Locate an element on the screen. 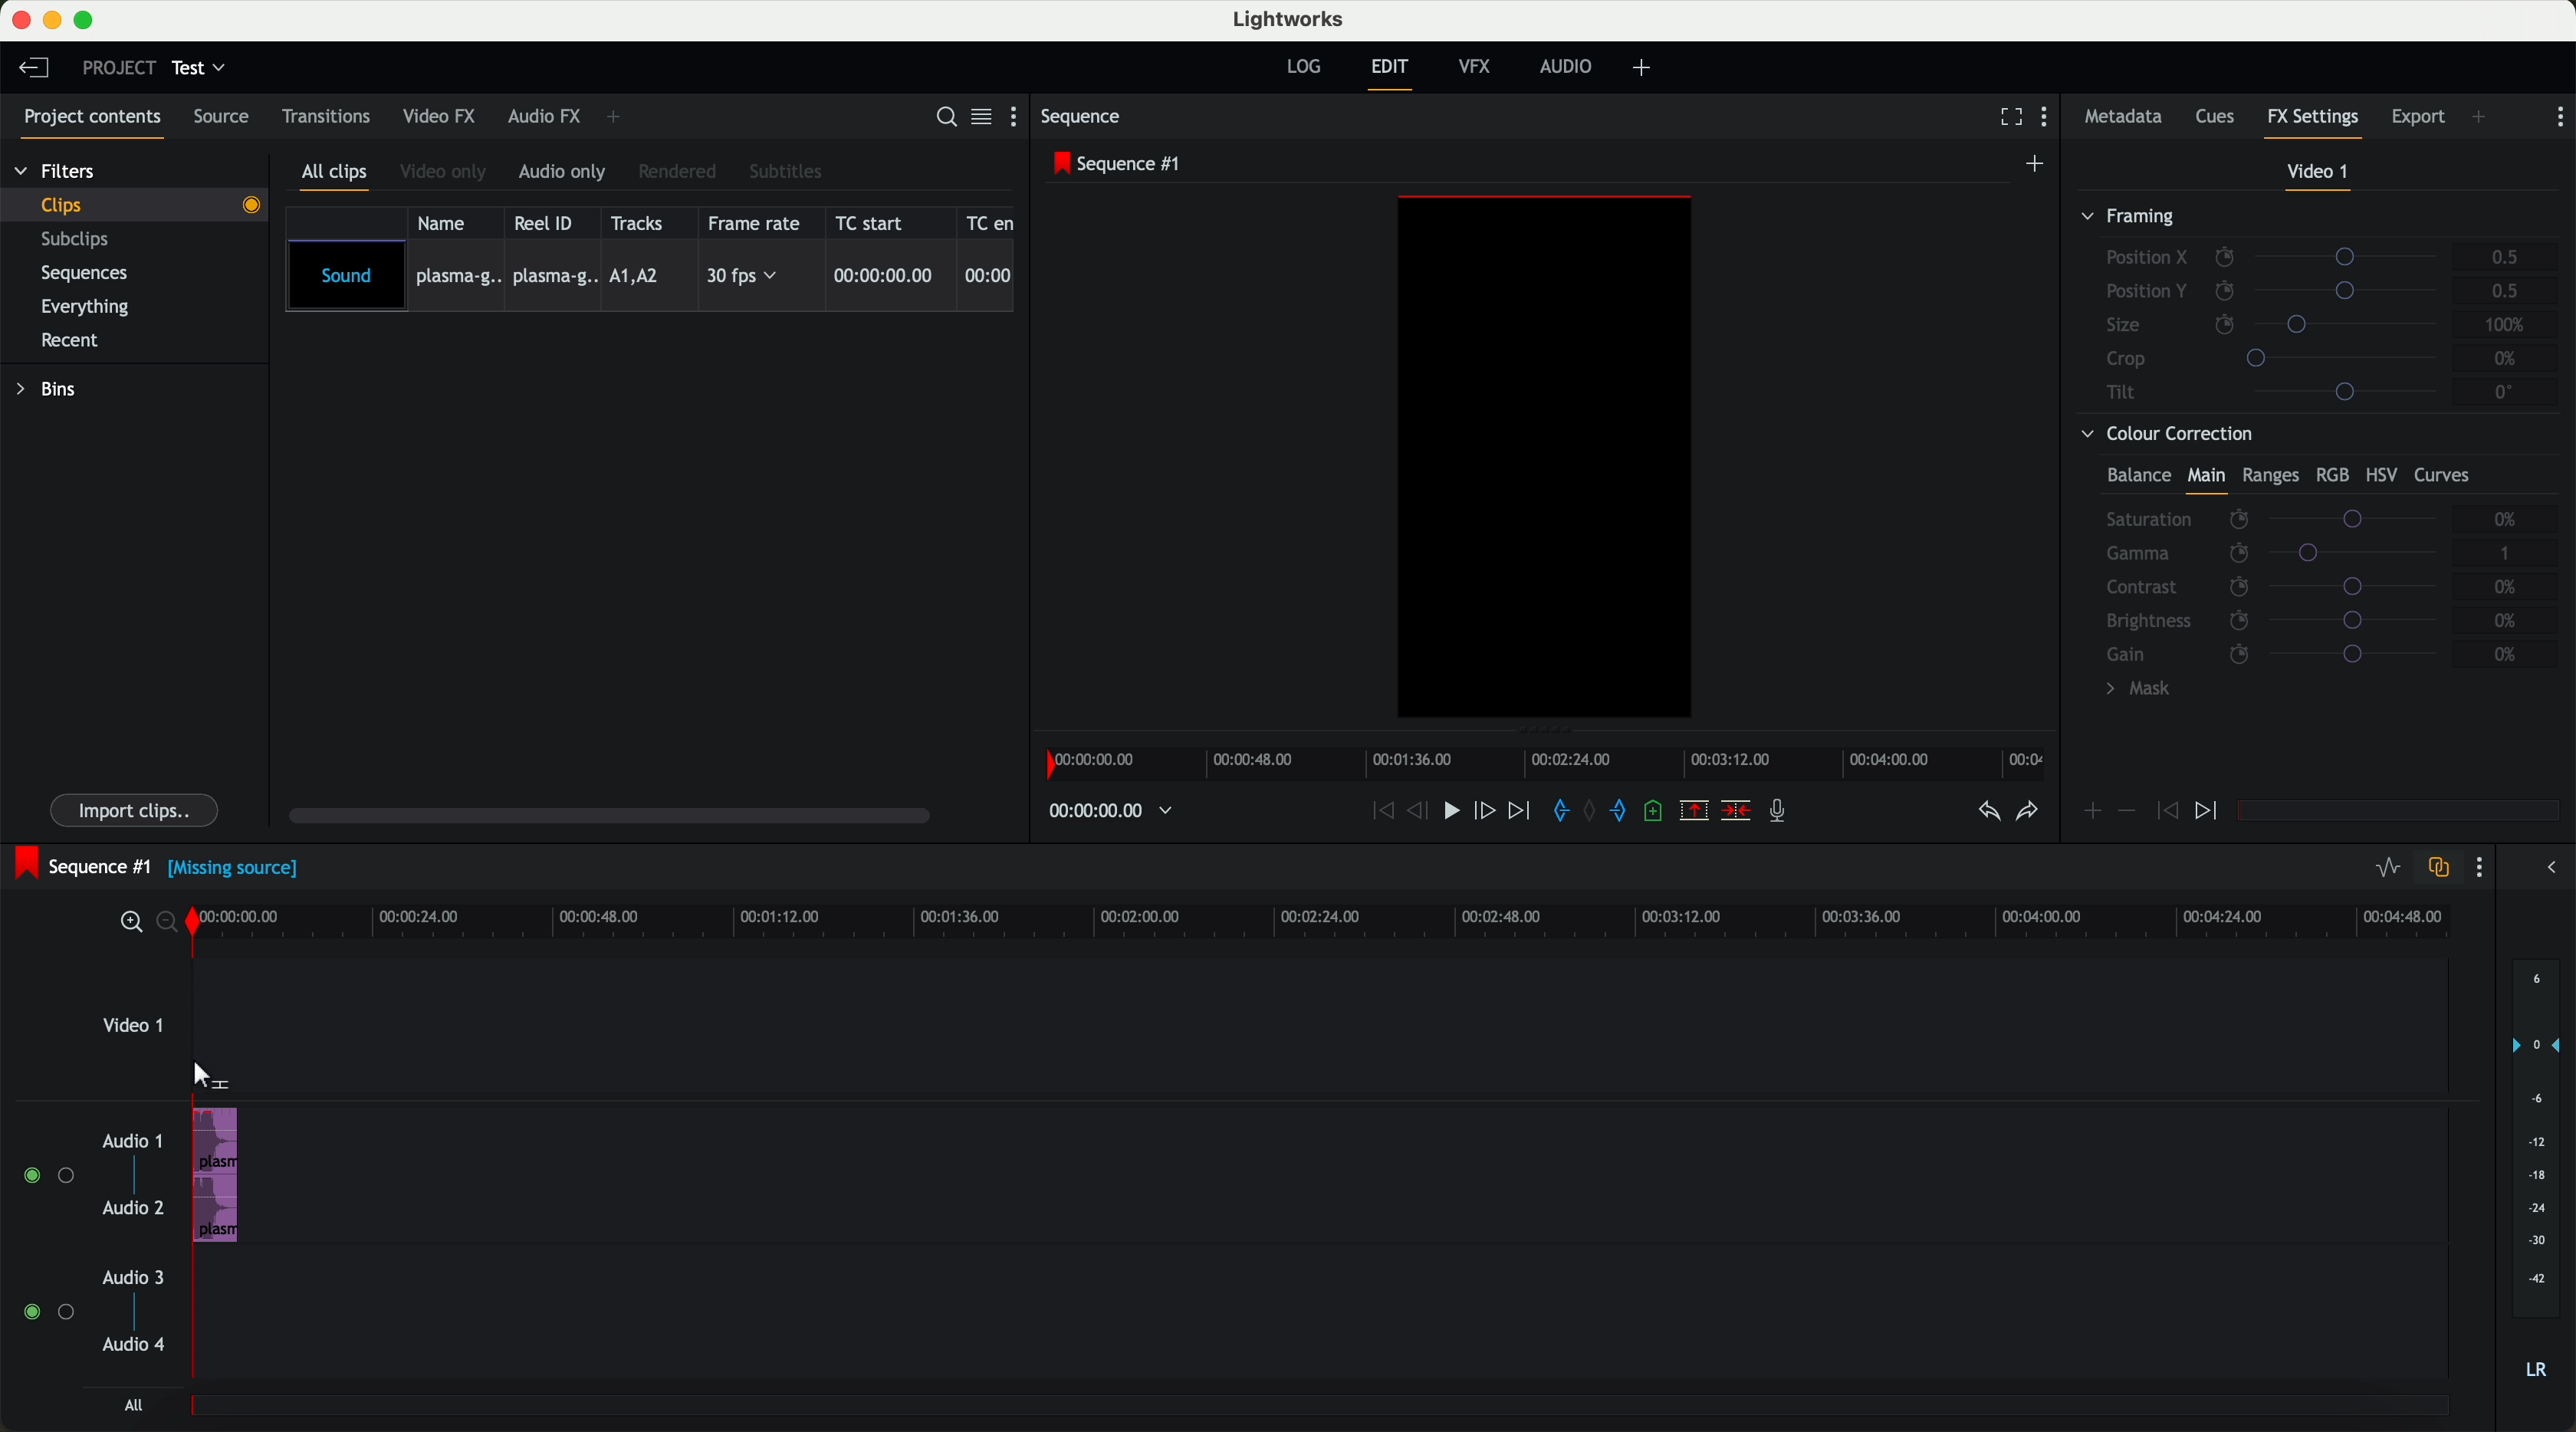  name is located at coordinates (447, 222).